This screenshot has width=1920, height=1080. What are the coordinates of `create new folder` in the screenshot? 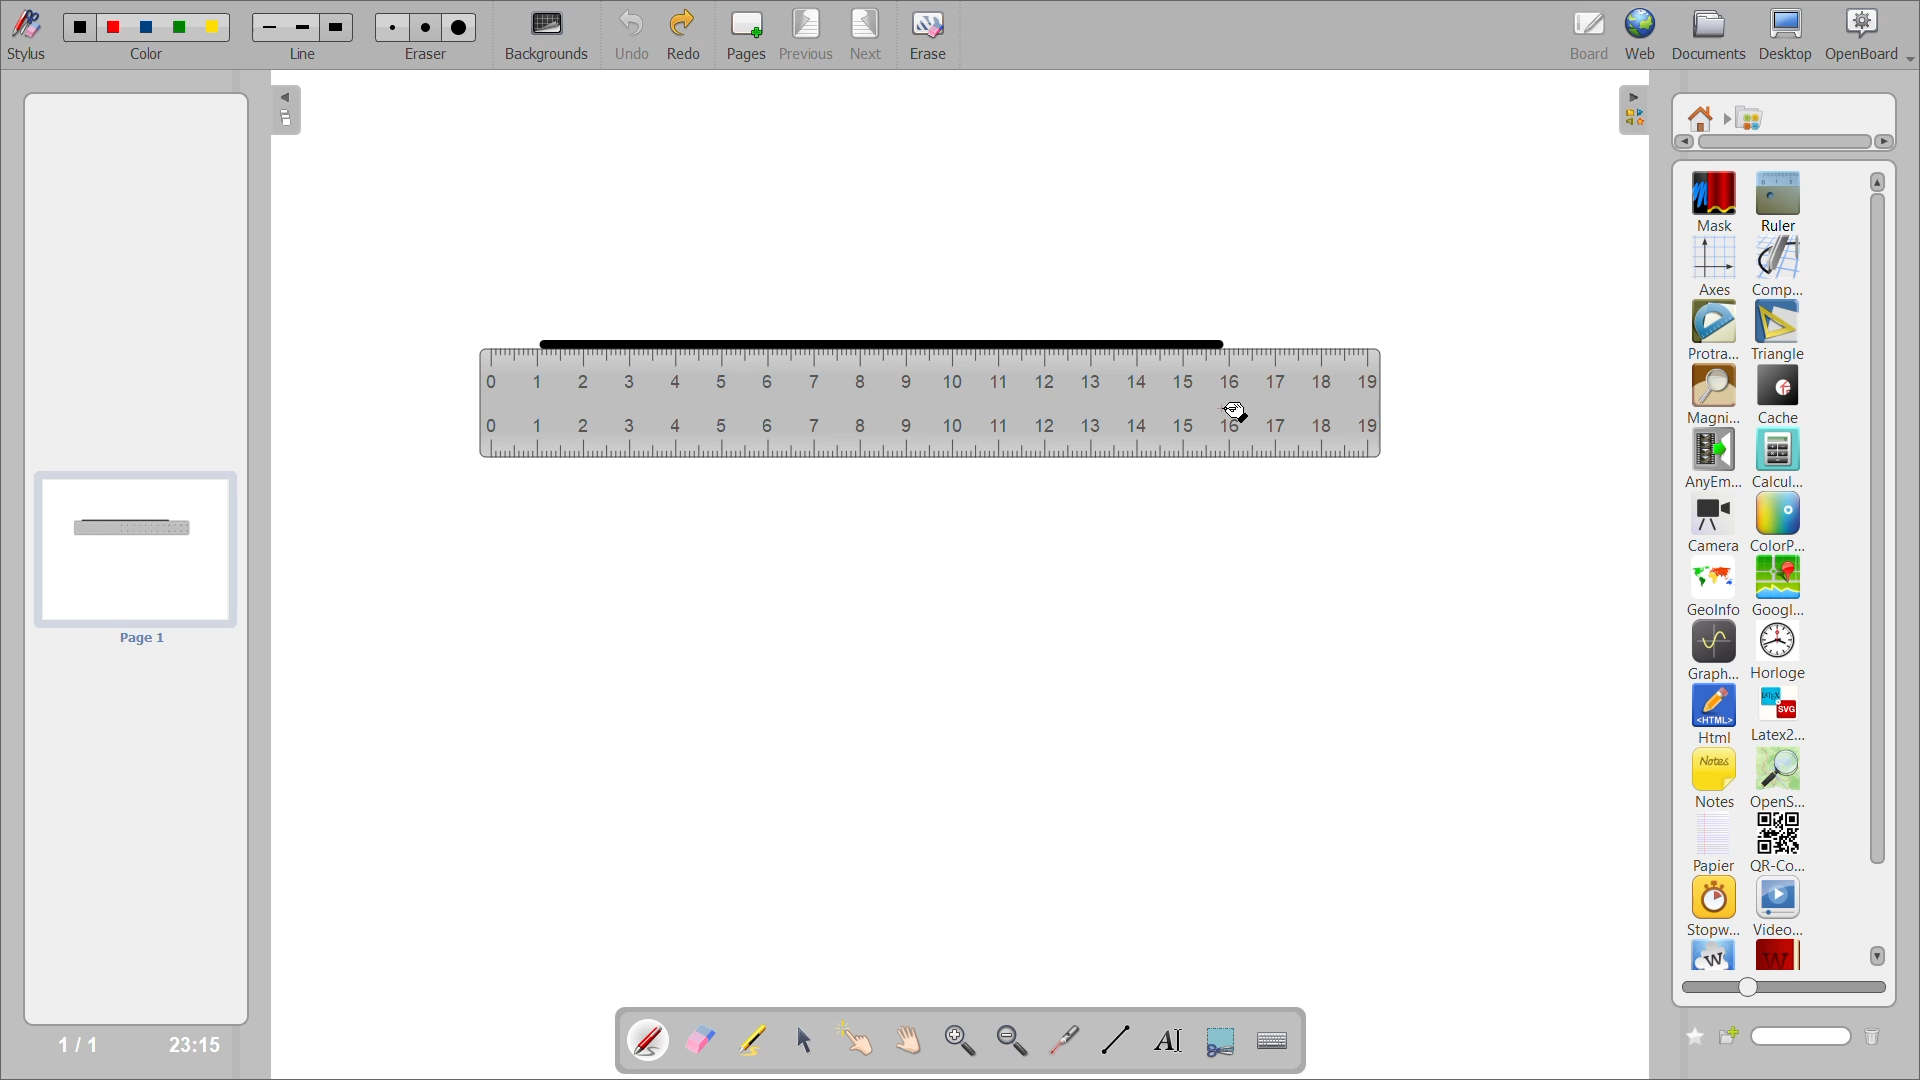 It's located at (1691, 1037).